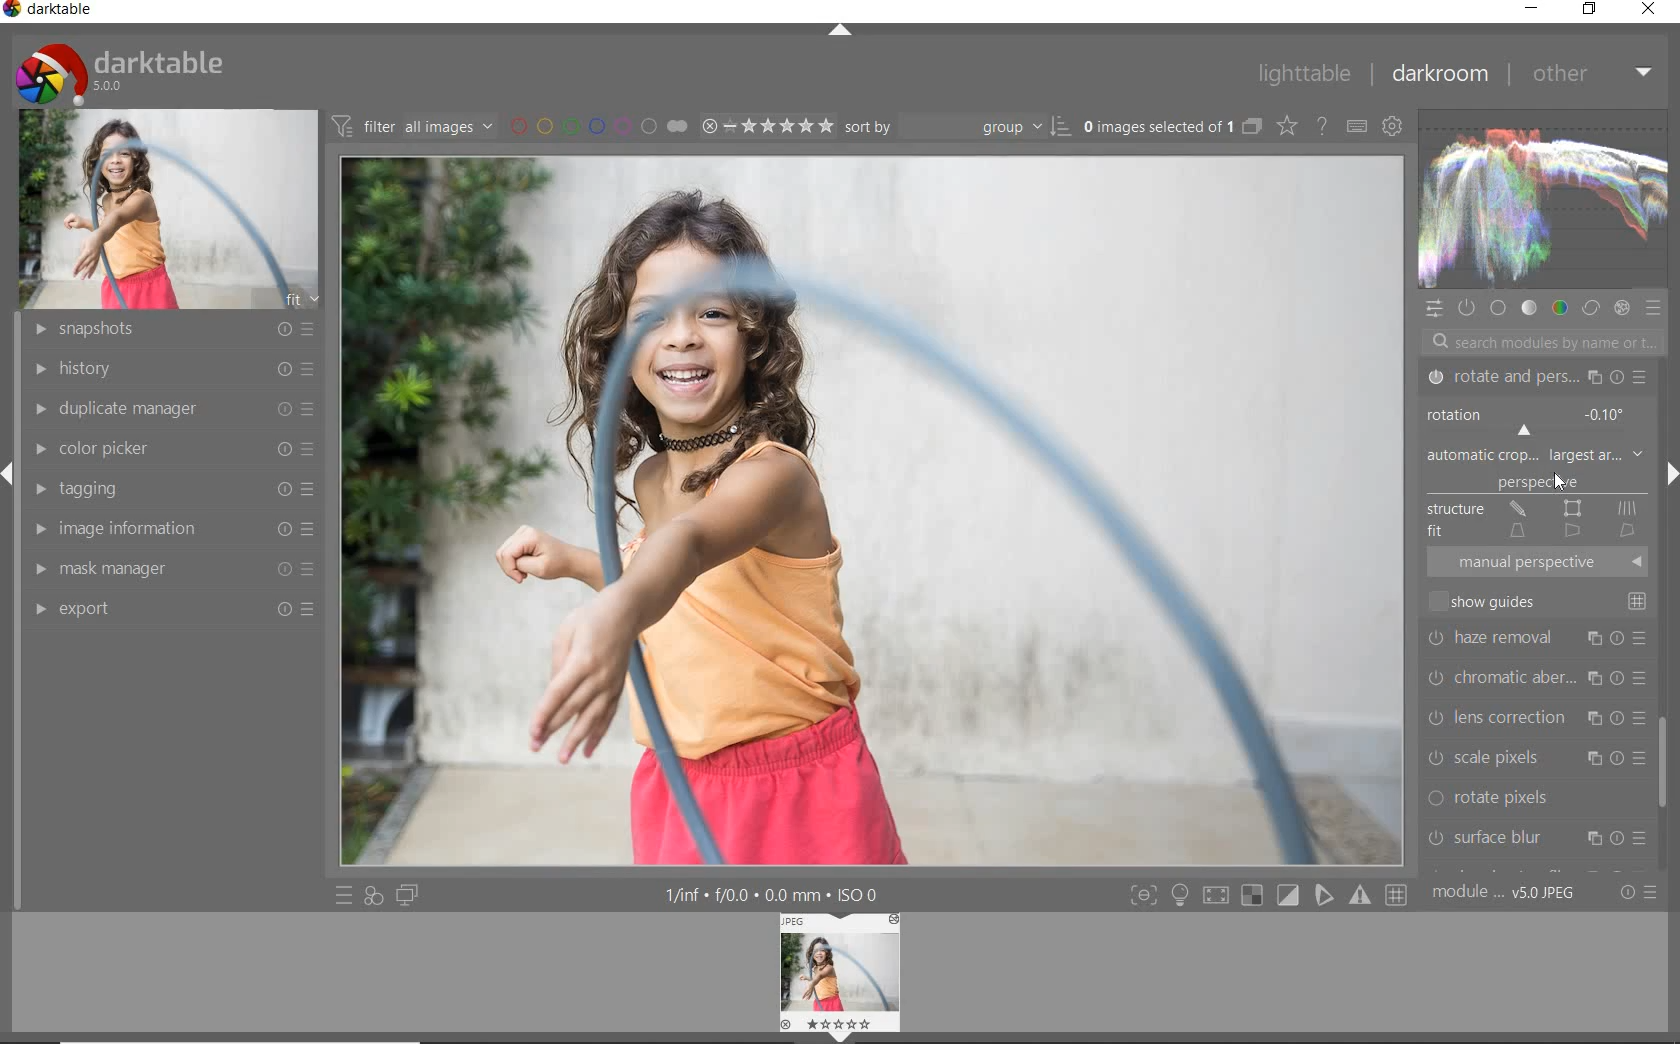 The height and width of the screenshot is (1044, 1680). Describe the element at coordinates (345, 894) in the screenshot. I see `quick access to preset` at that location.